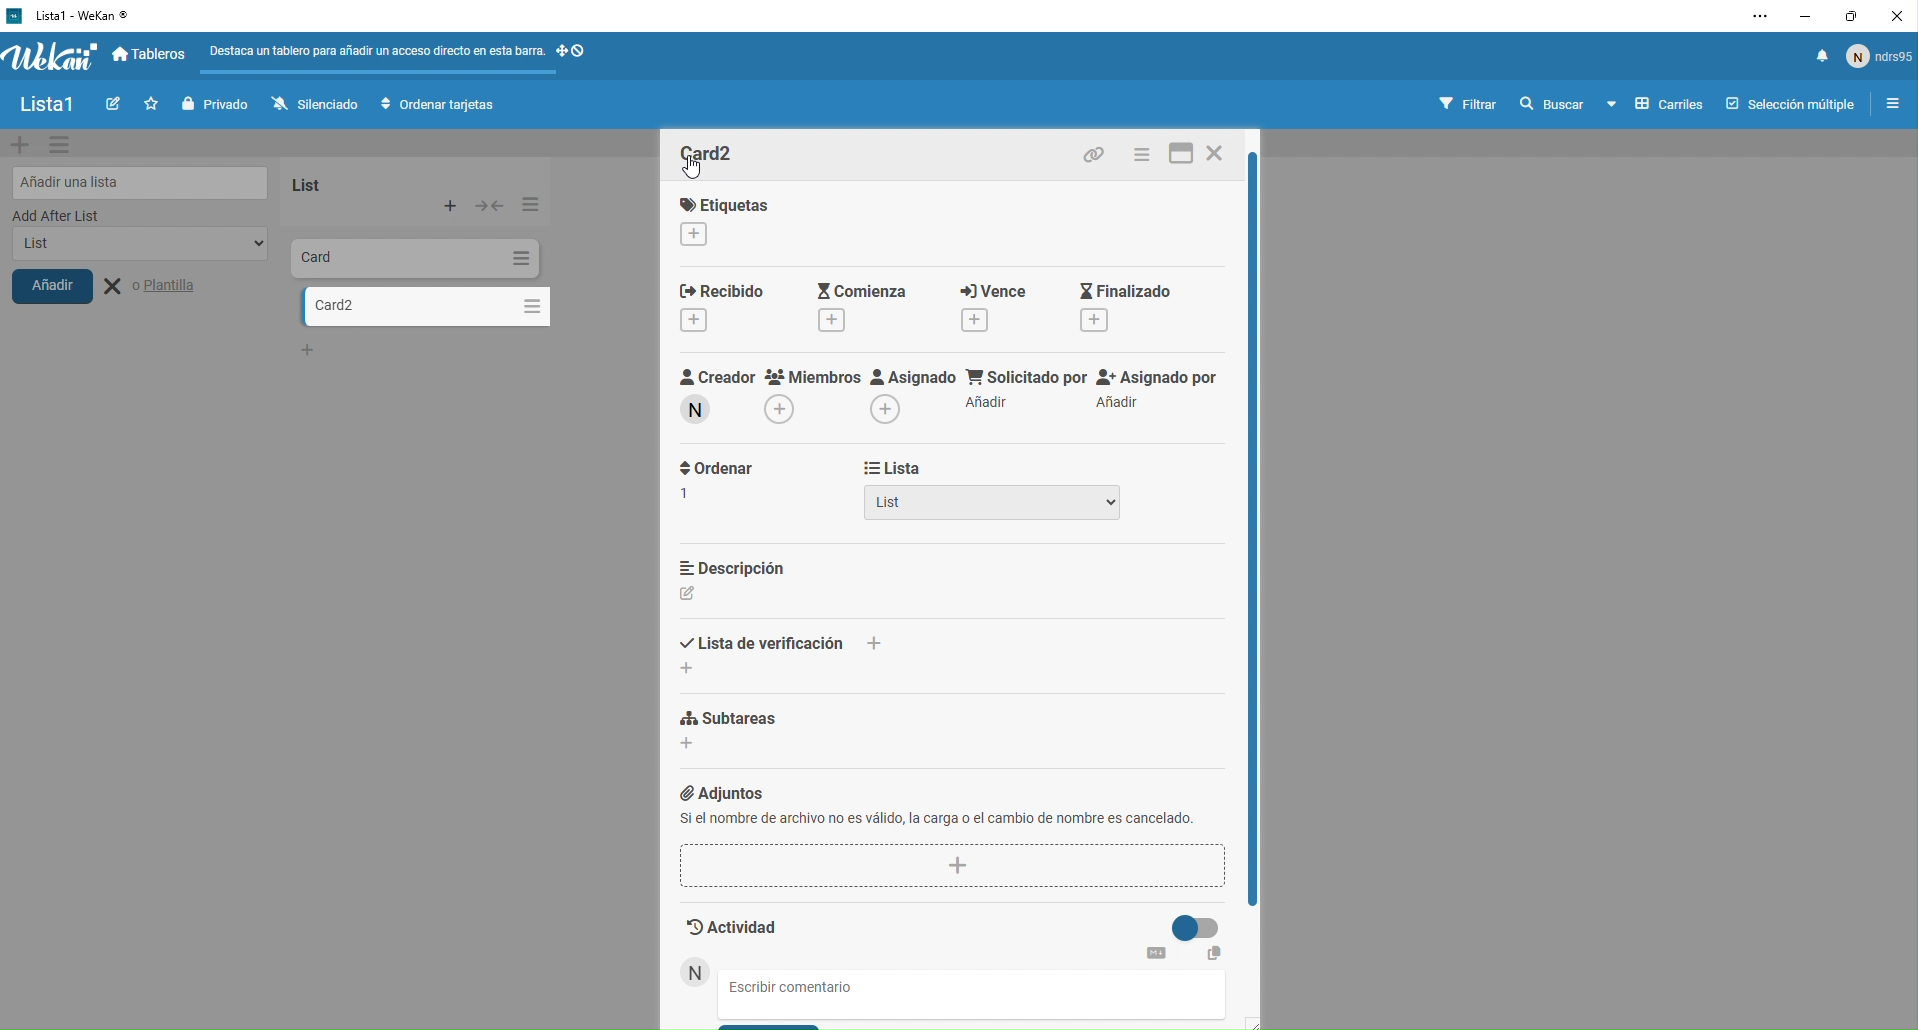  What do you see at coordinates (1137, 306) in the screenshot?
I see `Finalizado` at bounding box center [1137, 306].